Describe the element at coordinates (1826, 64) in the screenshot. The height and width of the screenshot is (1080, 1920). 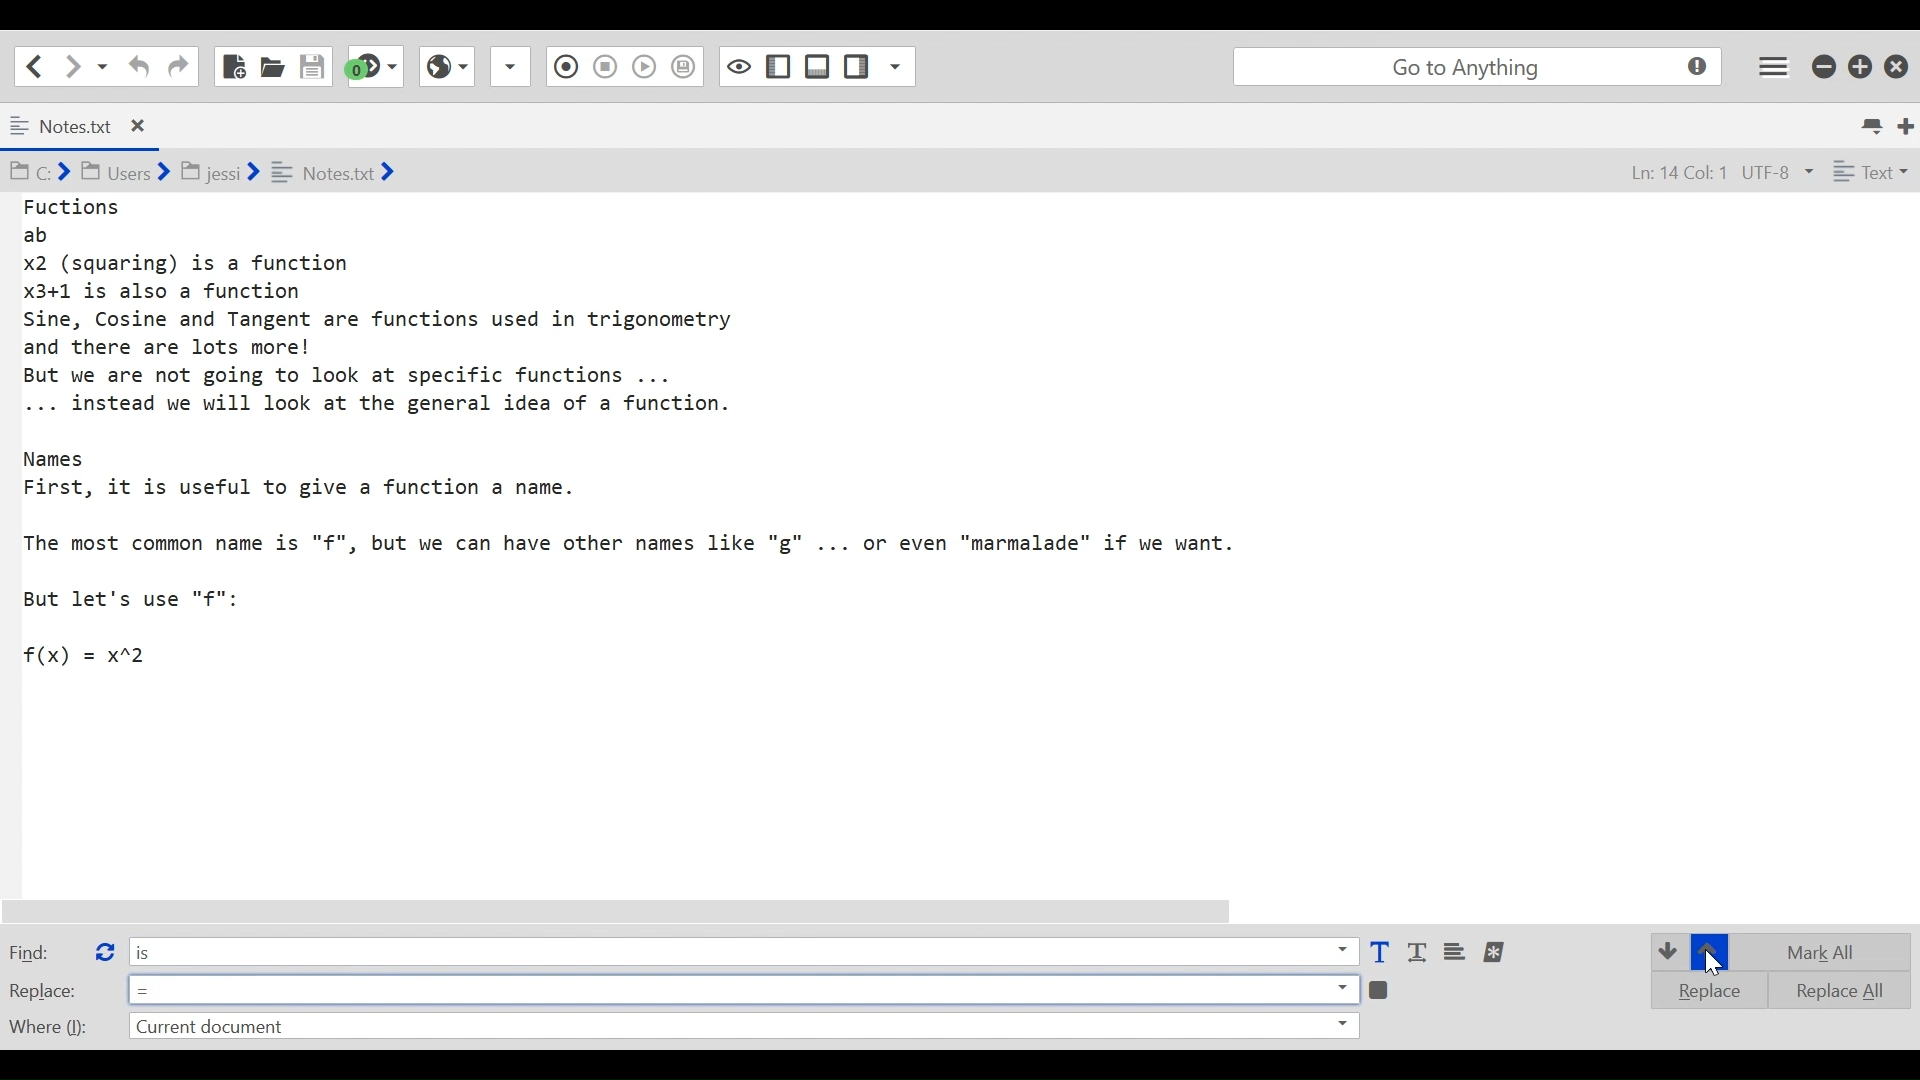
I see `minimize` at that location.